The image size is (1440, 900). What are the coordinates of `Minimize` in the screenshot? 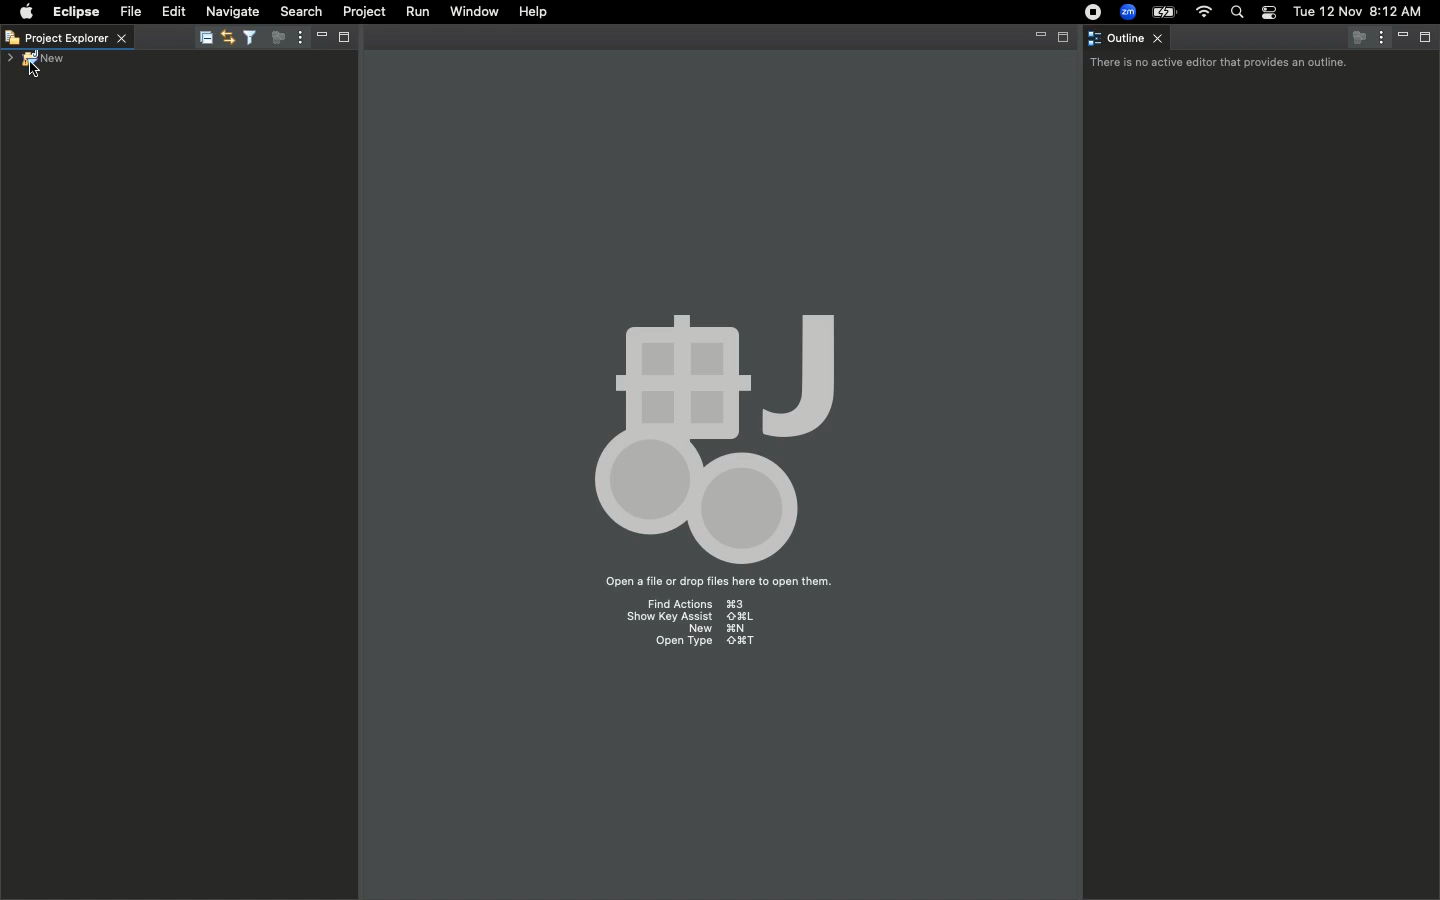 It's located at (1037, 36).